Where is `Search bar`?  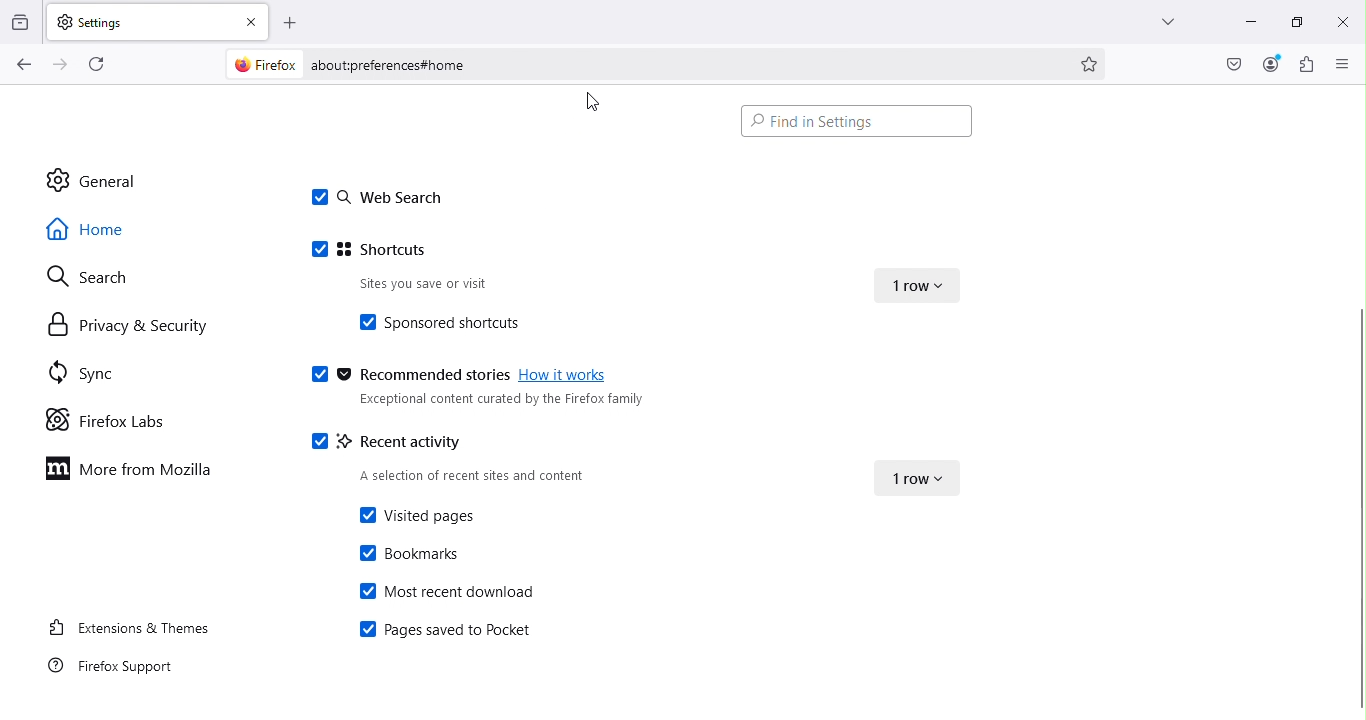 Search bar is located at coordinates (855, 120).